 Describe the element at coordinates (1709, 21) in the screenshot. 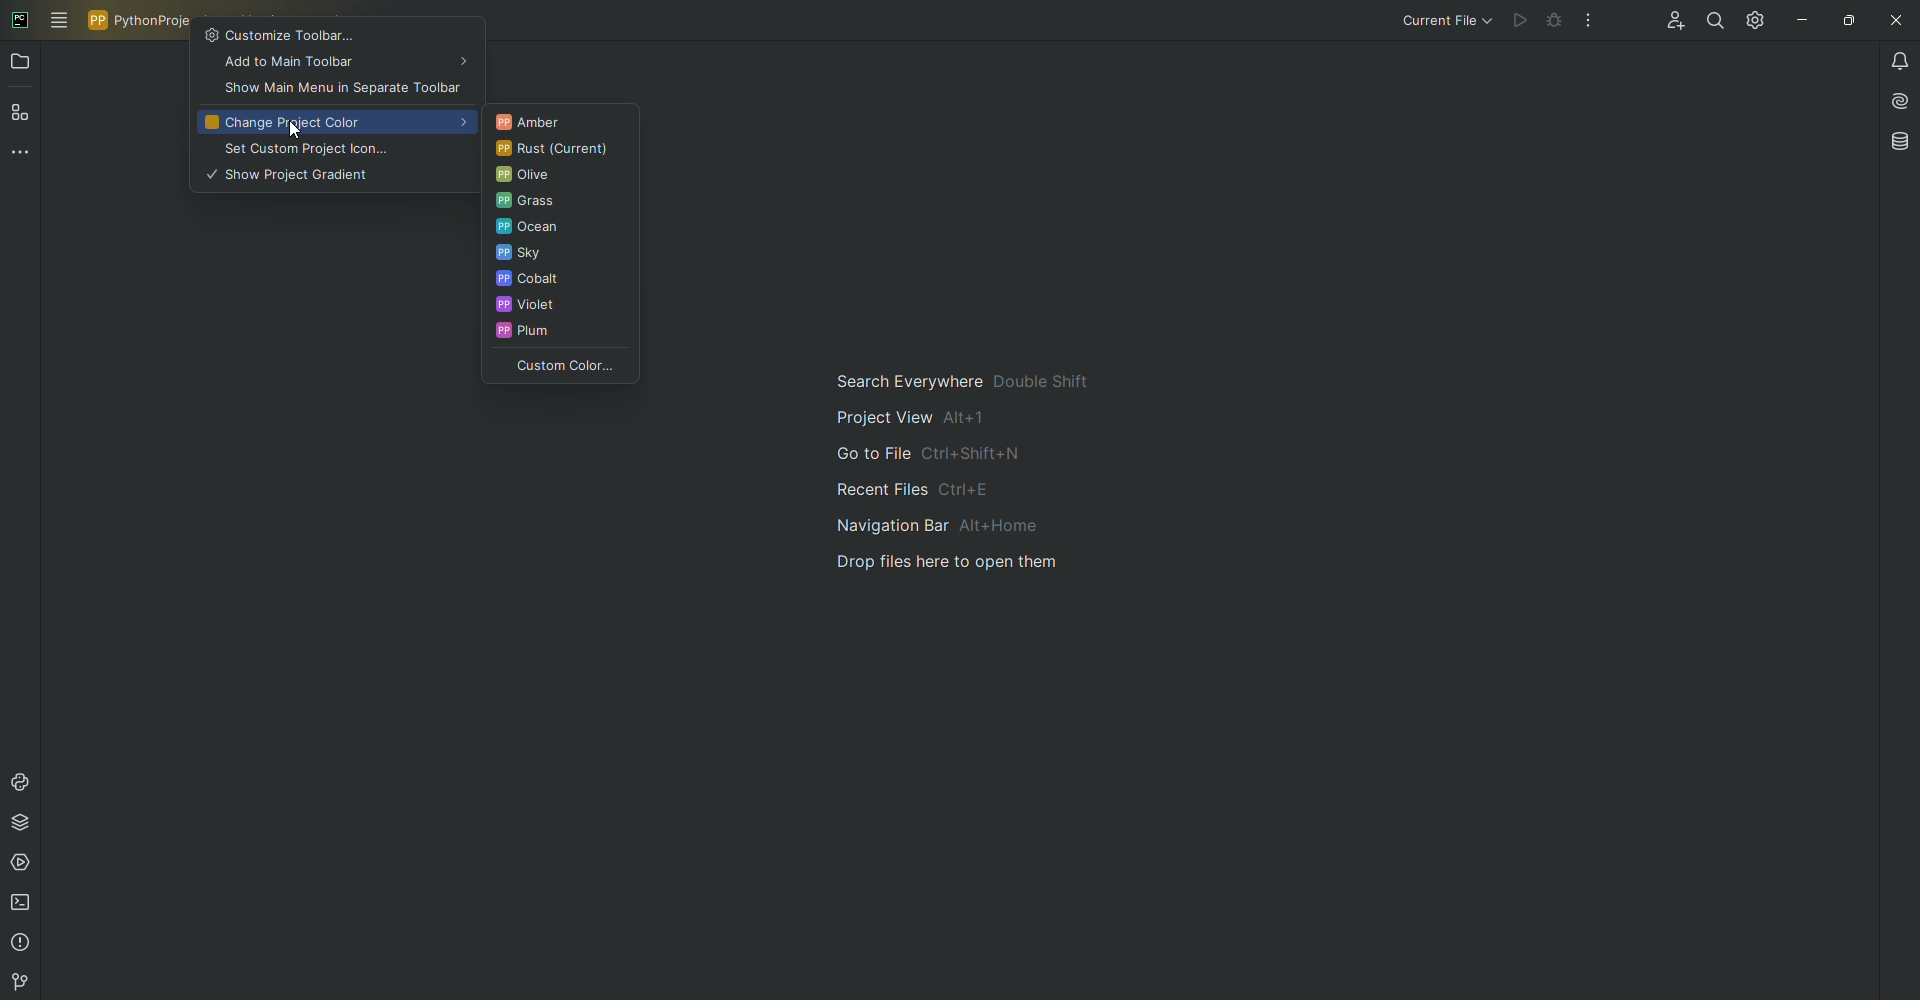

I see `Find` at that location.